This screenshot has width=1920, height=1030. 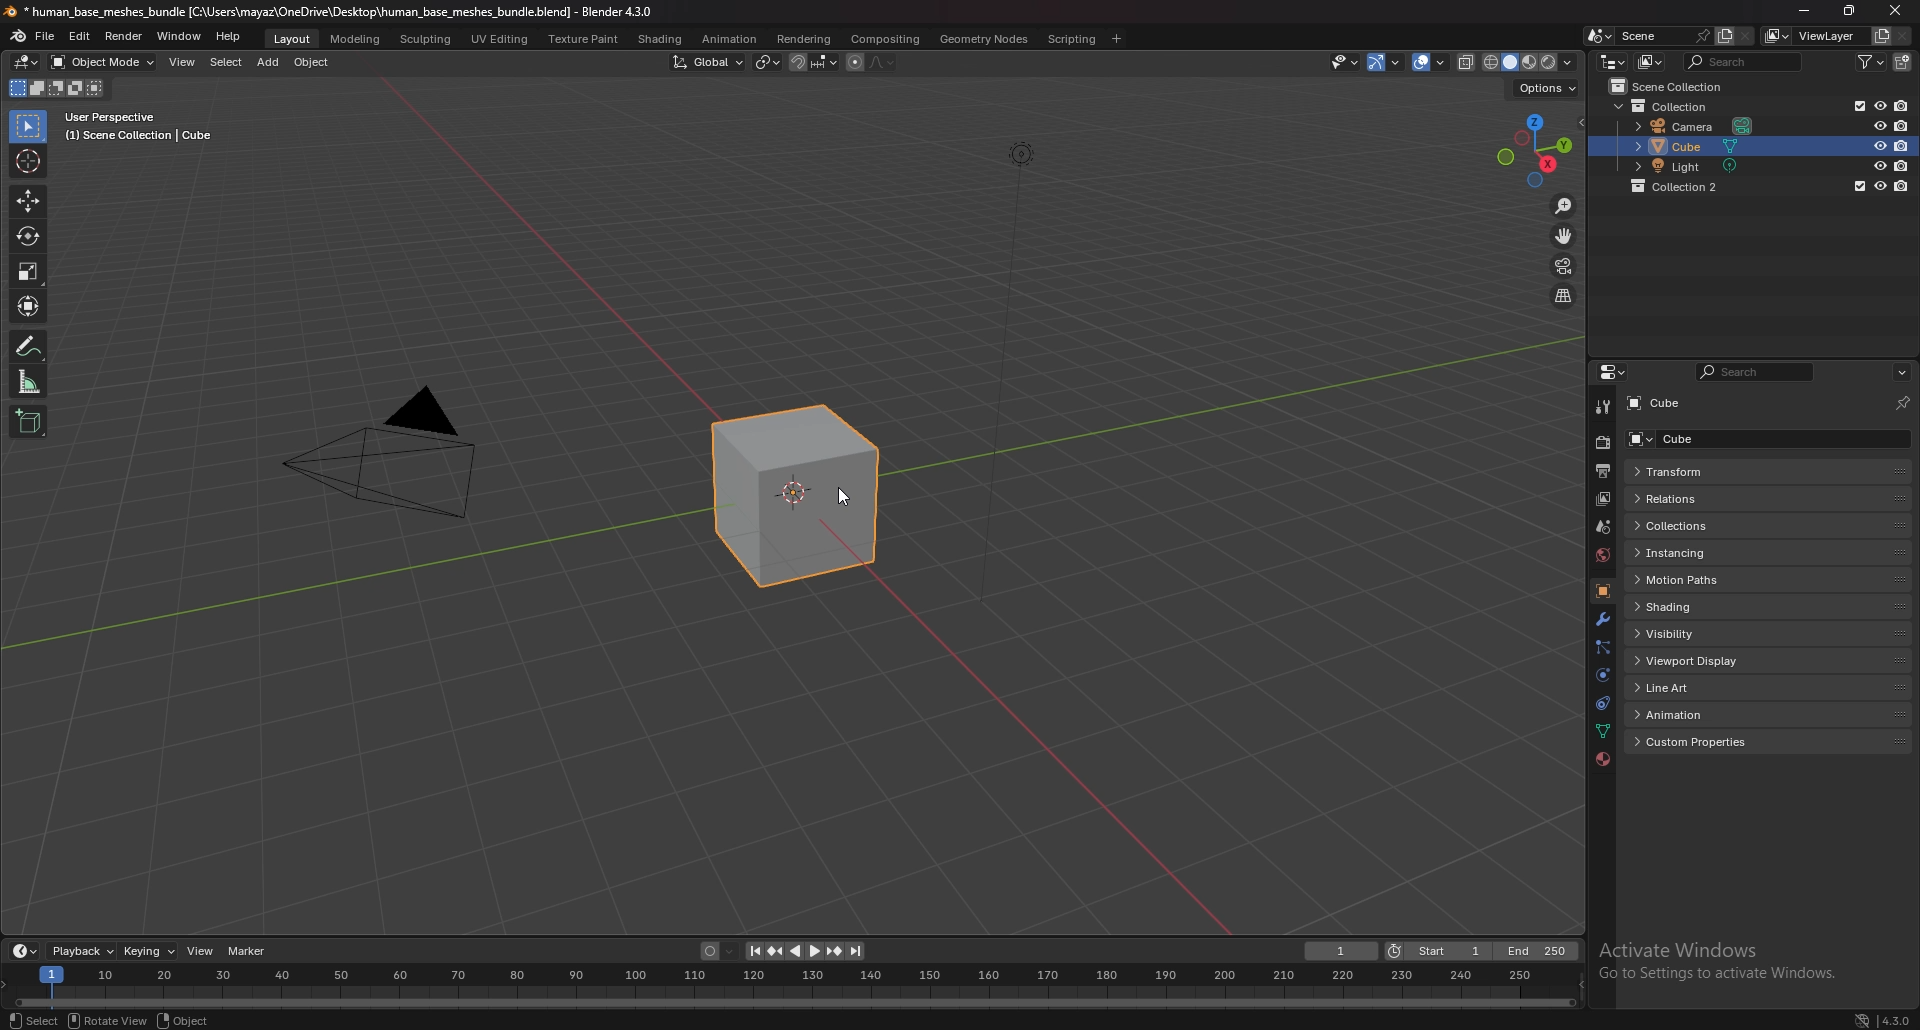 I want to click on hide in viewport, so click(x=1880, y=145).